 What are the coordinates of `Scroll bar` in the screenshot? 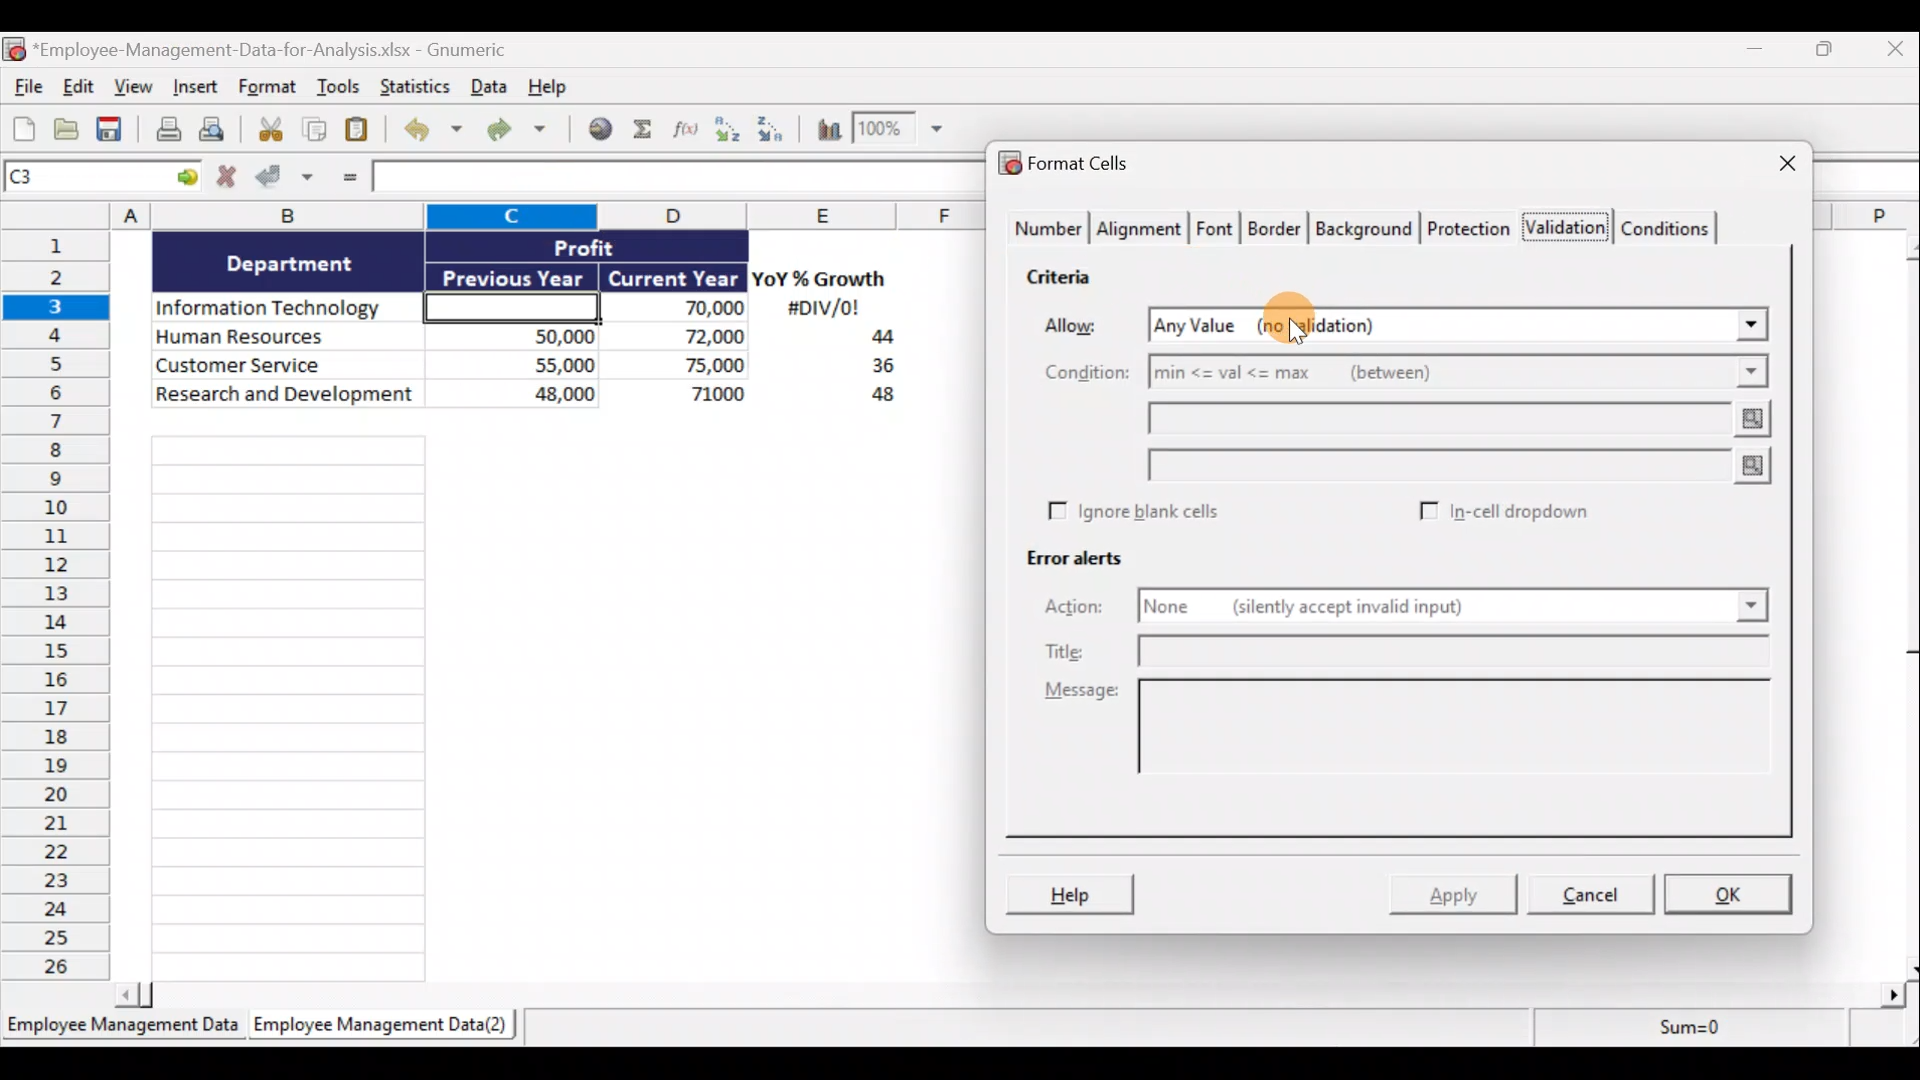 It's located at (1017, 991).